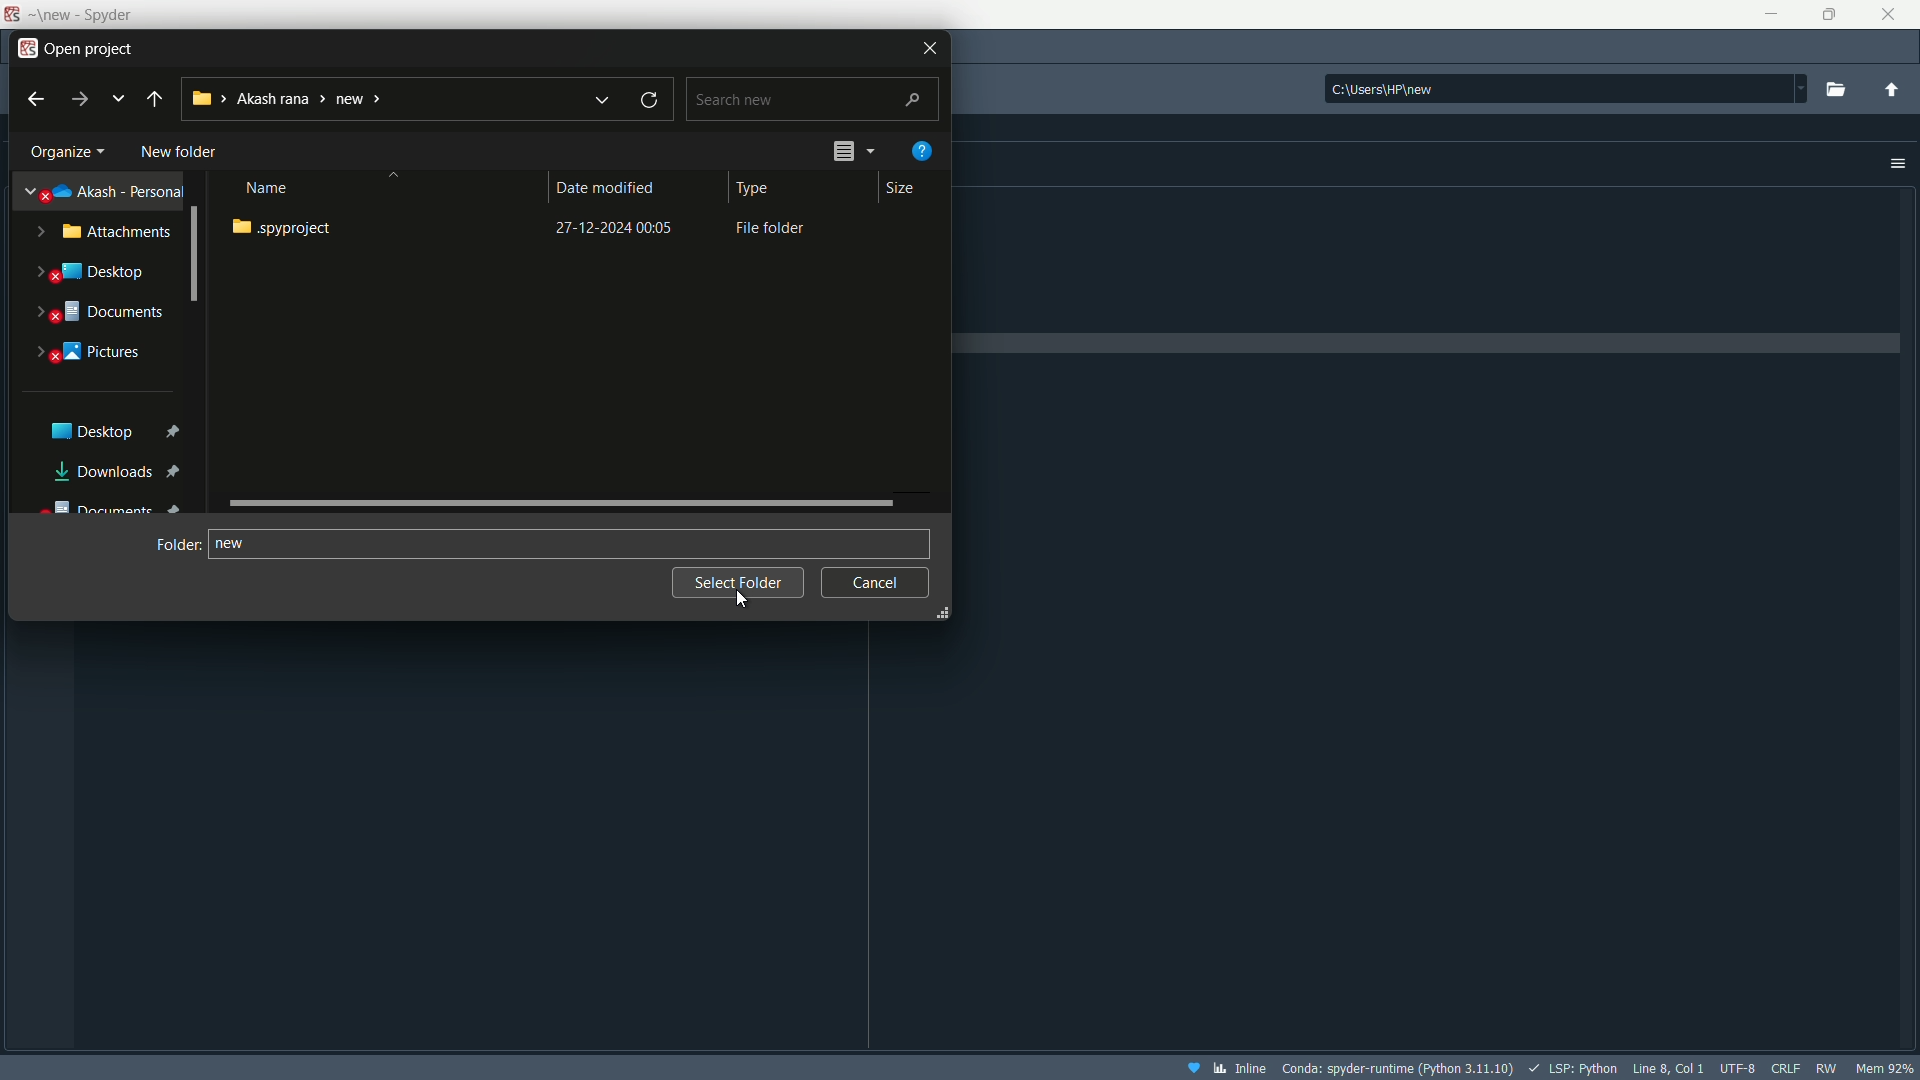  What do you see at coordinates (1892, 91) in the screenshot?
I see `parent directory` at bounding box center [1892, 91].